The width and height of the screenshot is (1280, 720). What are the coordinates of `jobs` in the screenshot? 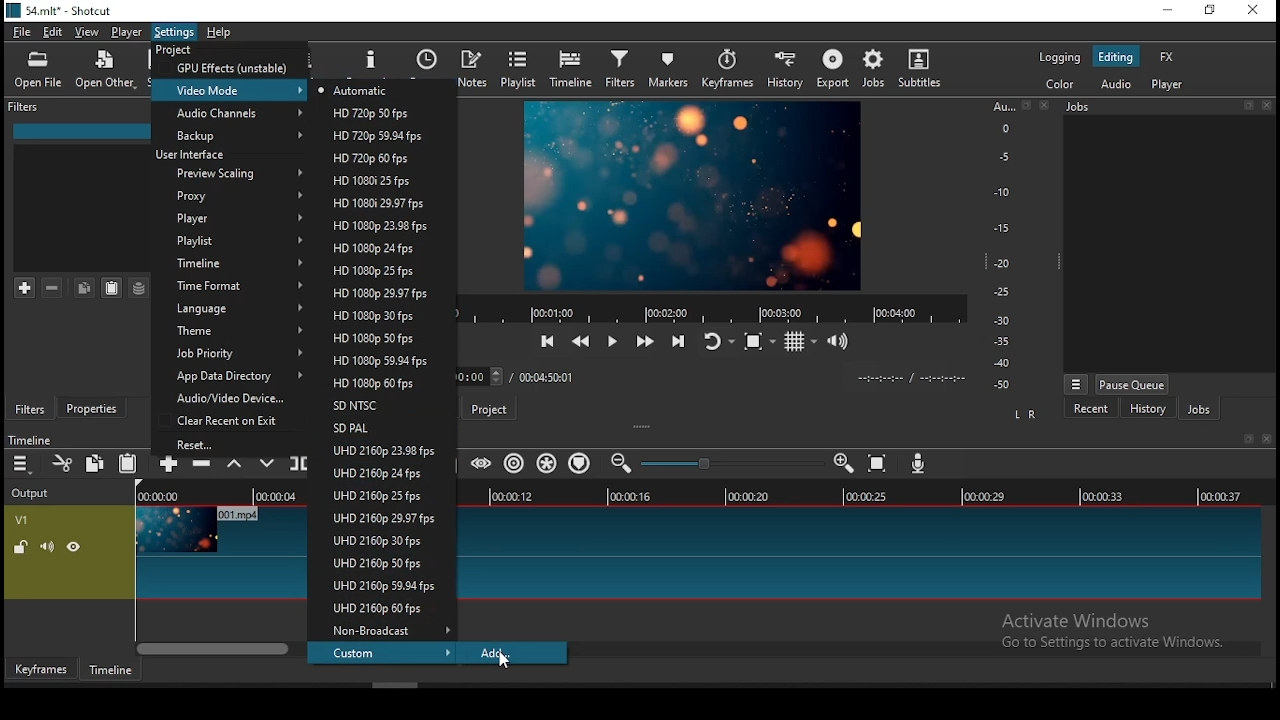 It's located at (875, 68).